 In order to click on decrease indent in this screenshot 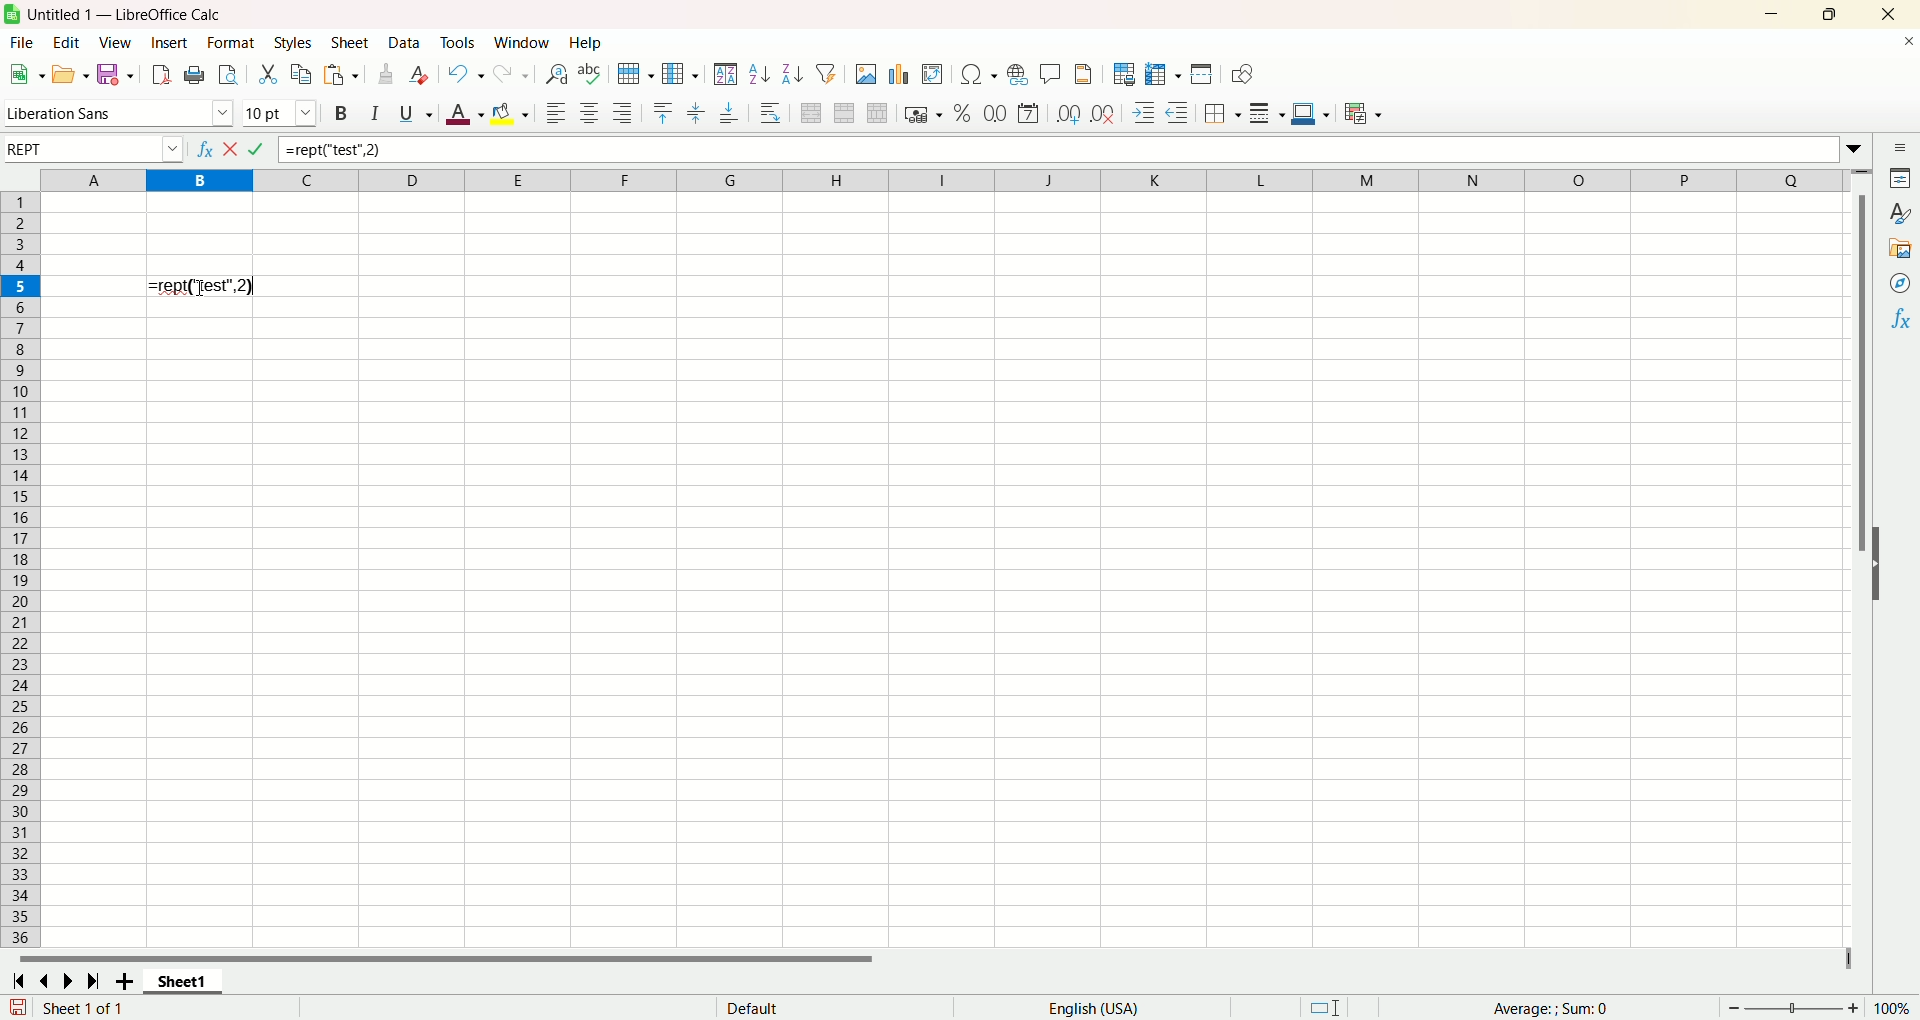, I will do `click(1180, 113)`.